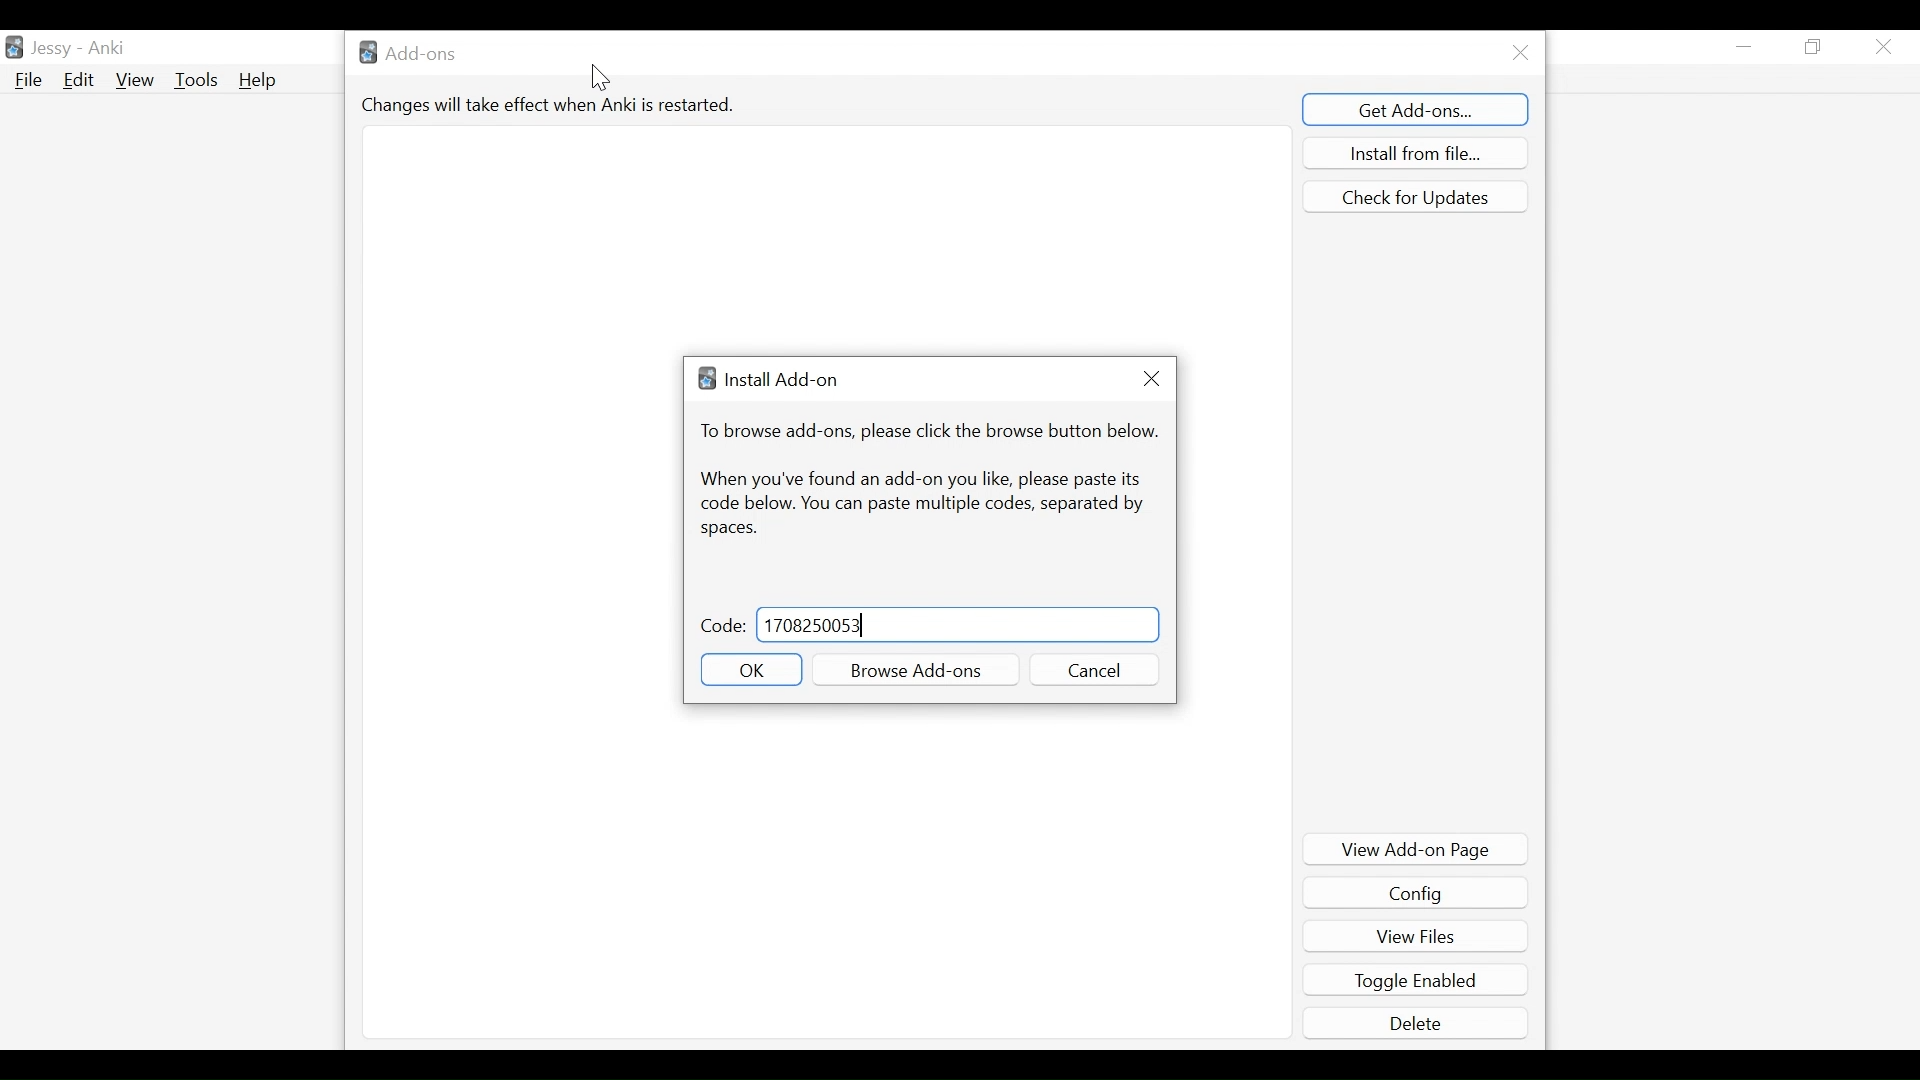 The height and width of the screenshot is (1080, 1920). I want to click on Delete, so click(1418, 1022).